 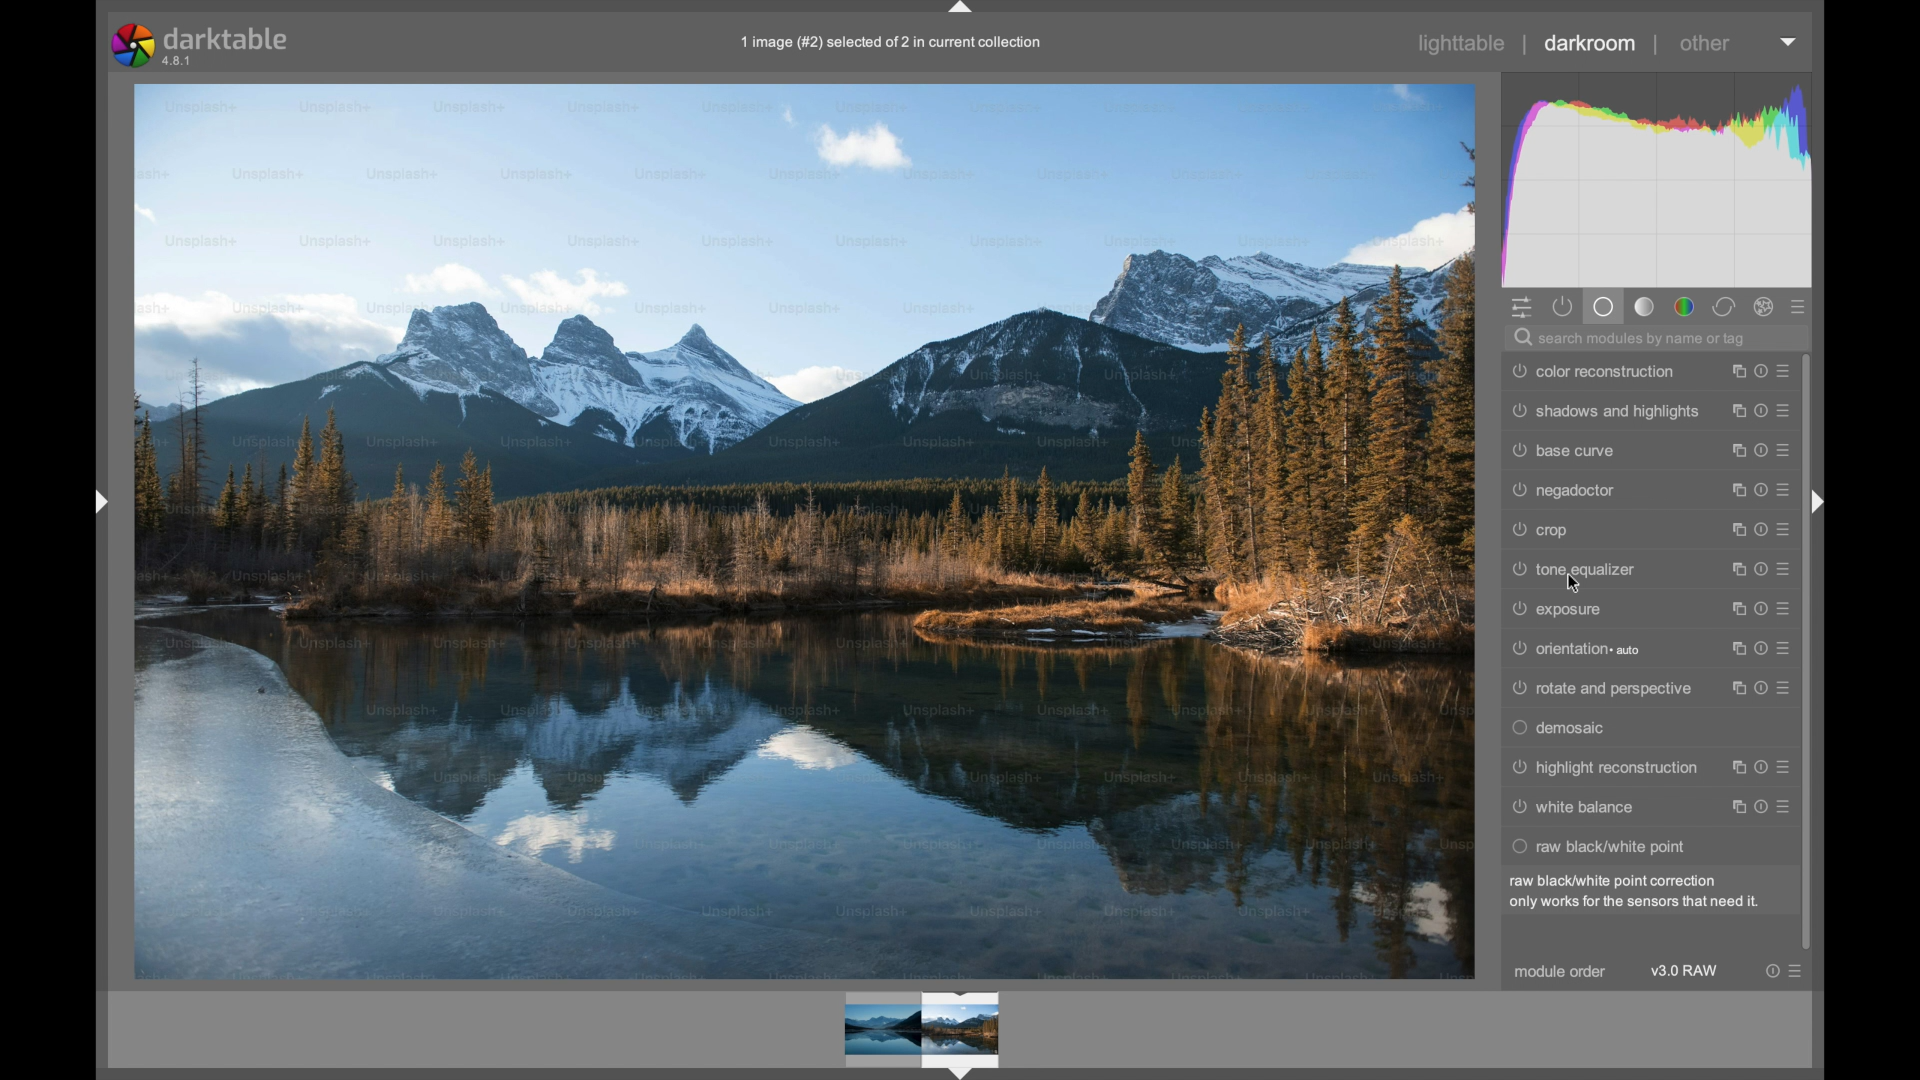 What do you see at coordinates (1606, 768) in the screenshot?
I see `highlight reconstruction` at bounding box center [1606, 768].